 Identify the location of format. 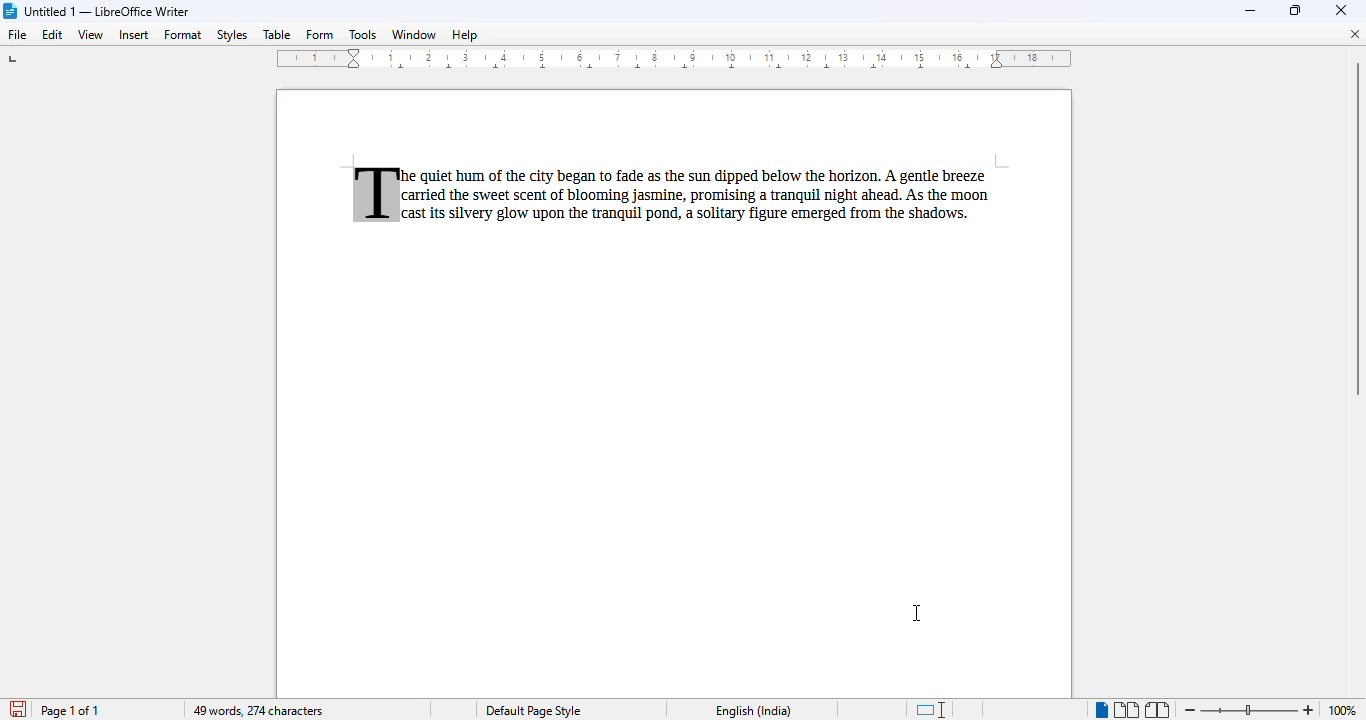
(184, 34).